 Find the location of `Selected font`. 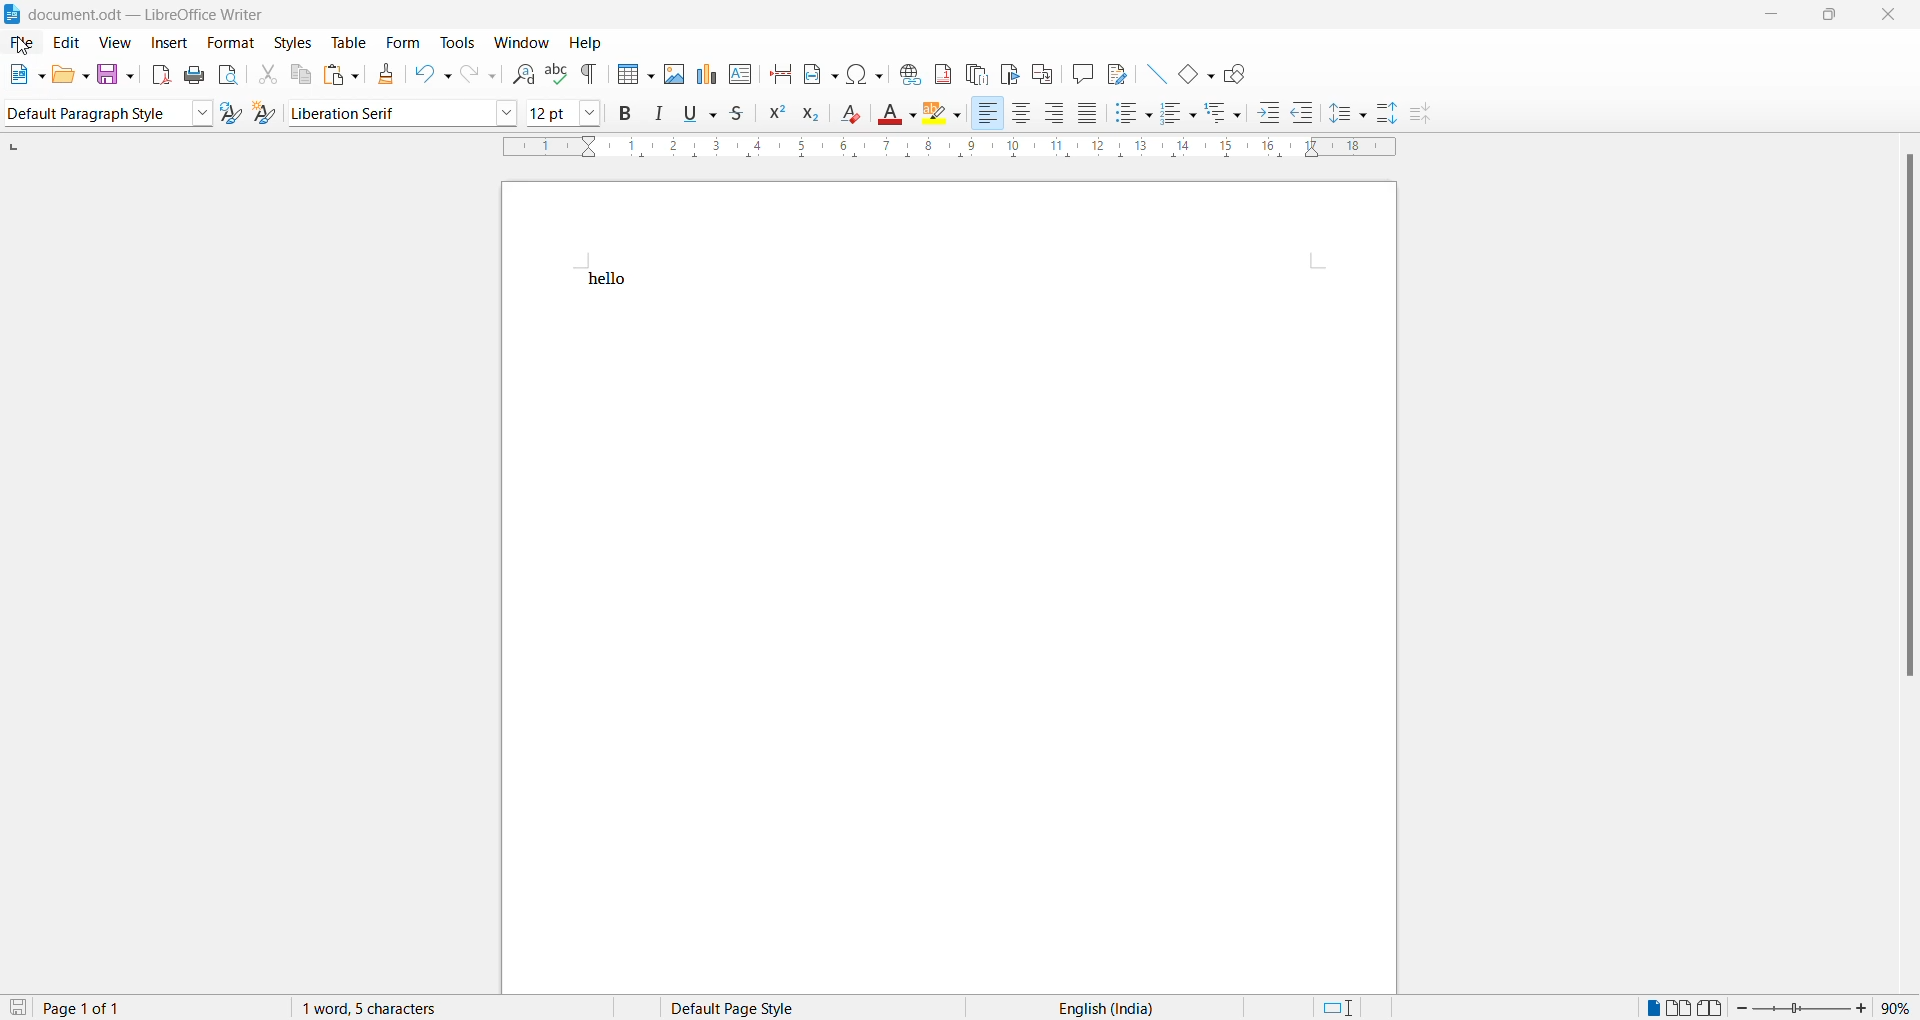

Selected font is located at coordinates (388, 113).